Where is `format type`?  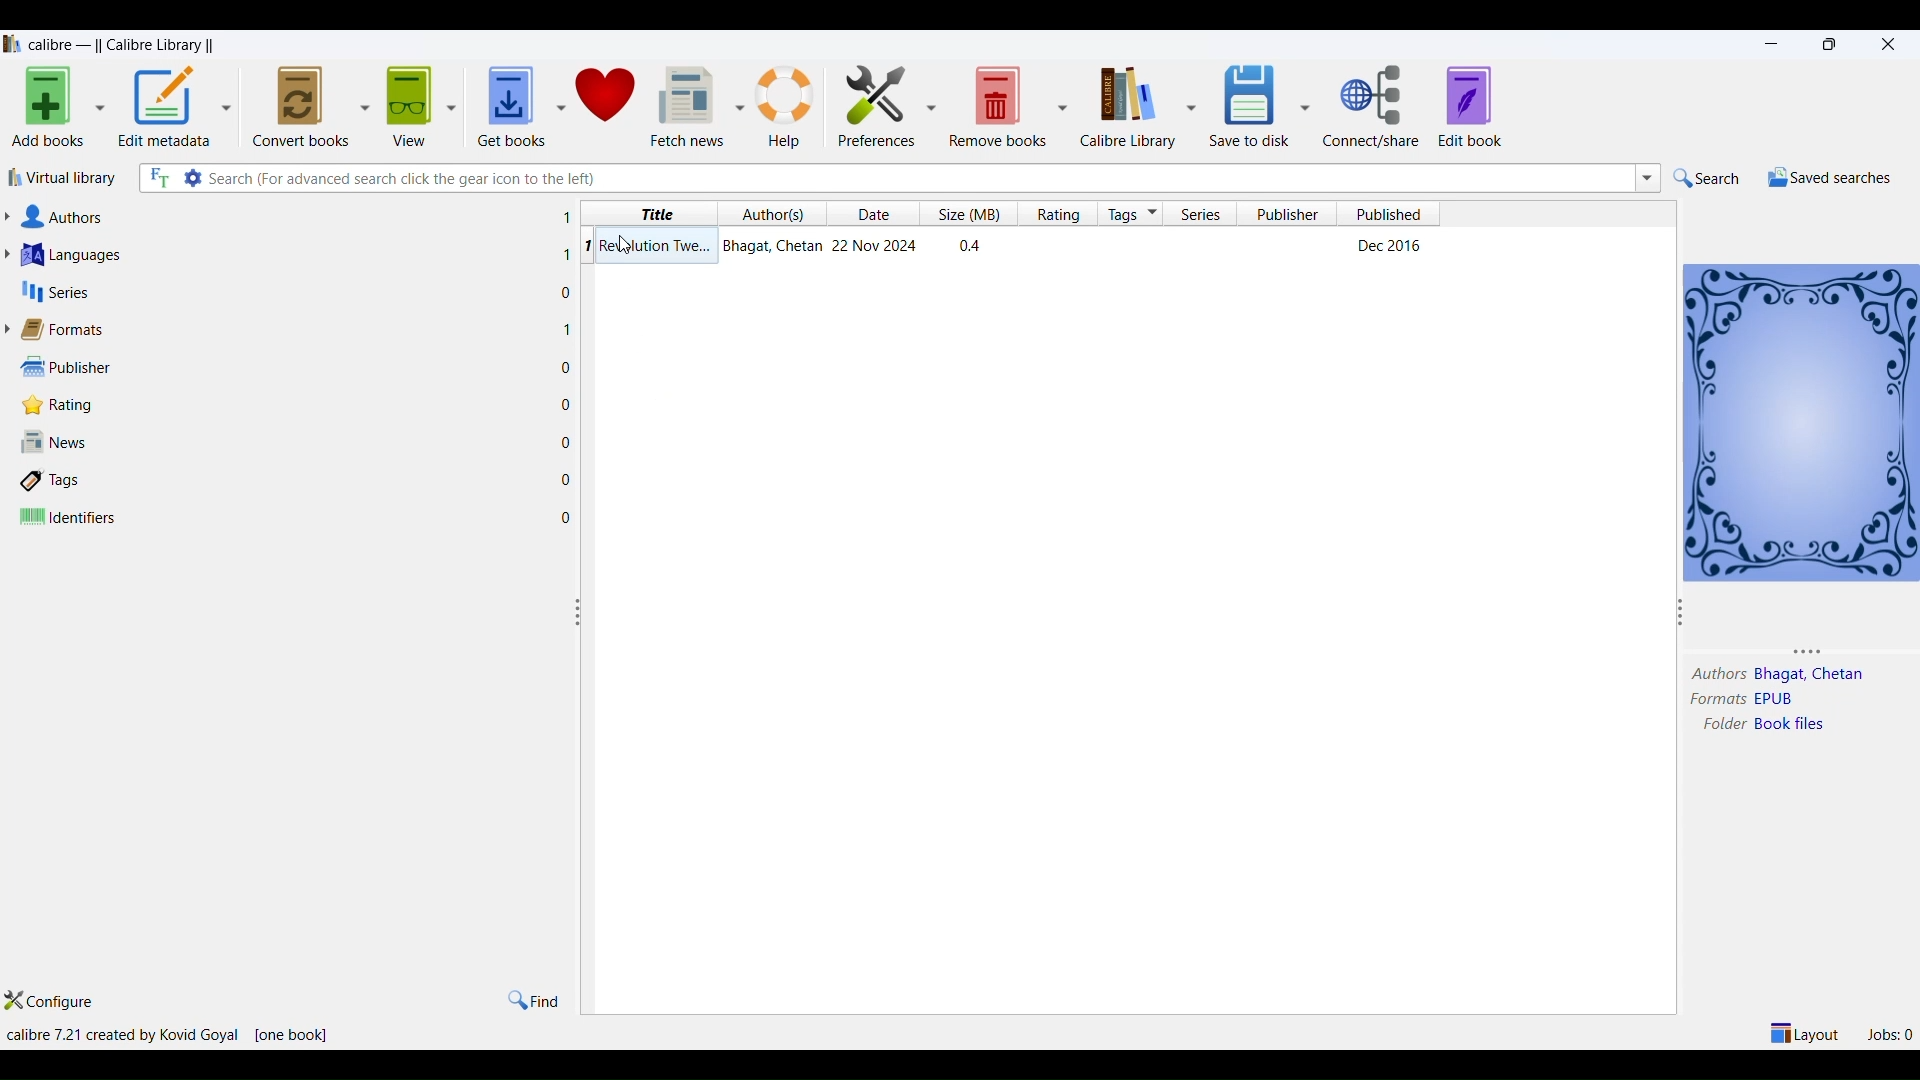 format type is located at coordinates (1779, 699).